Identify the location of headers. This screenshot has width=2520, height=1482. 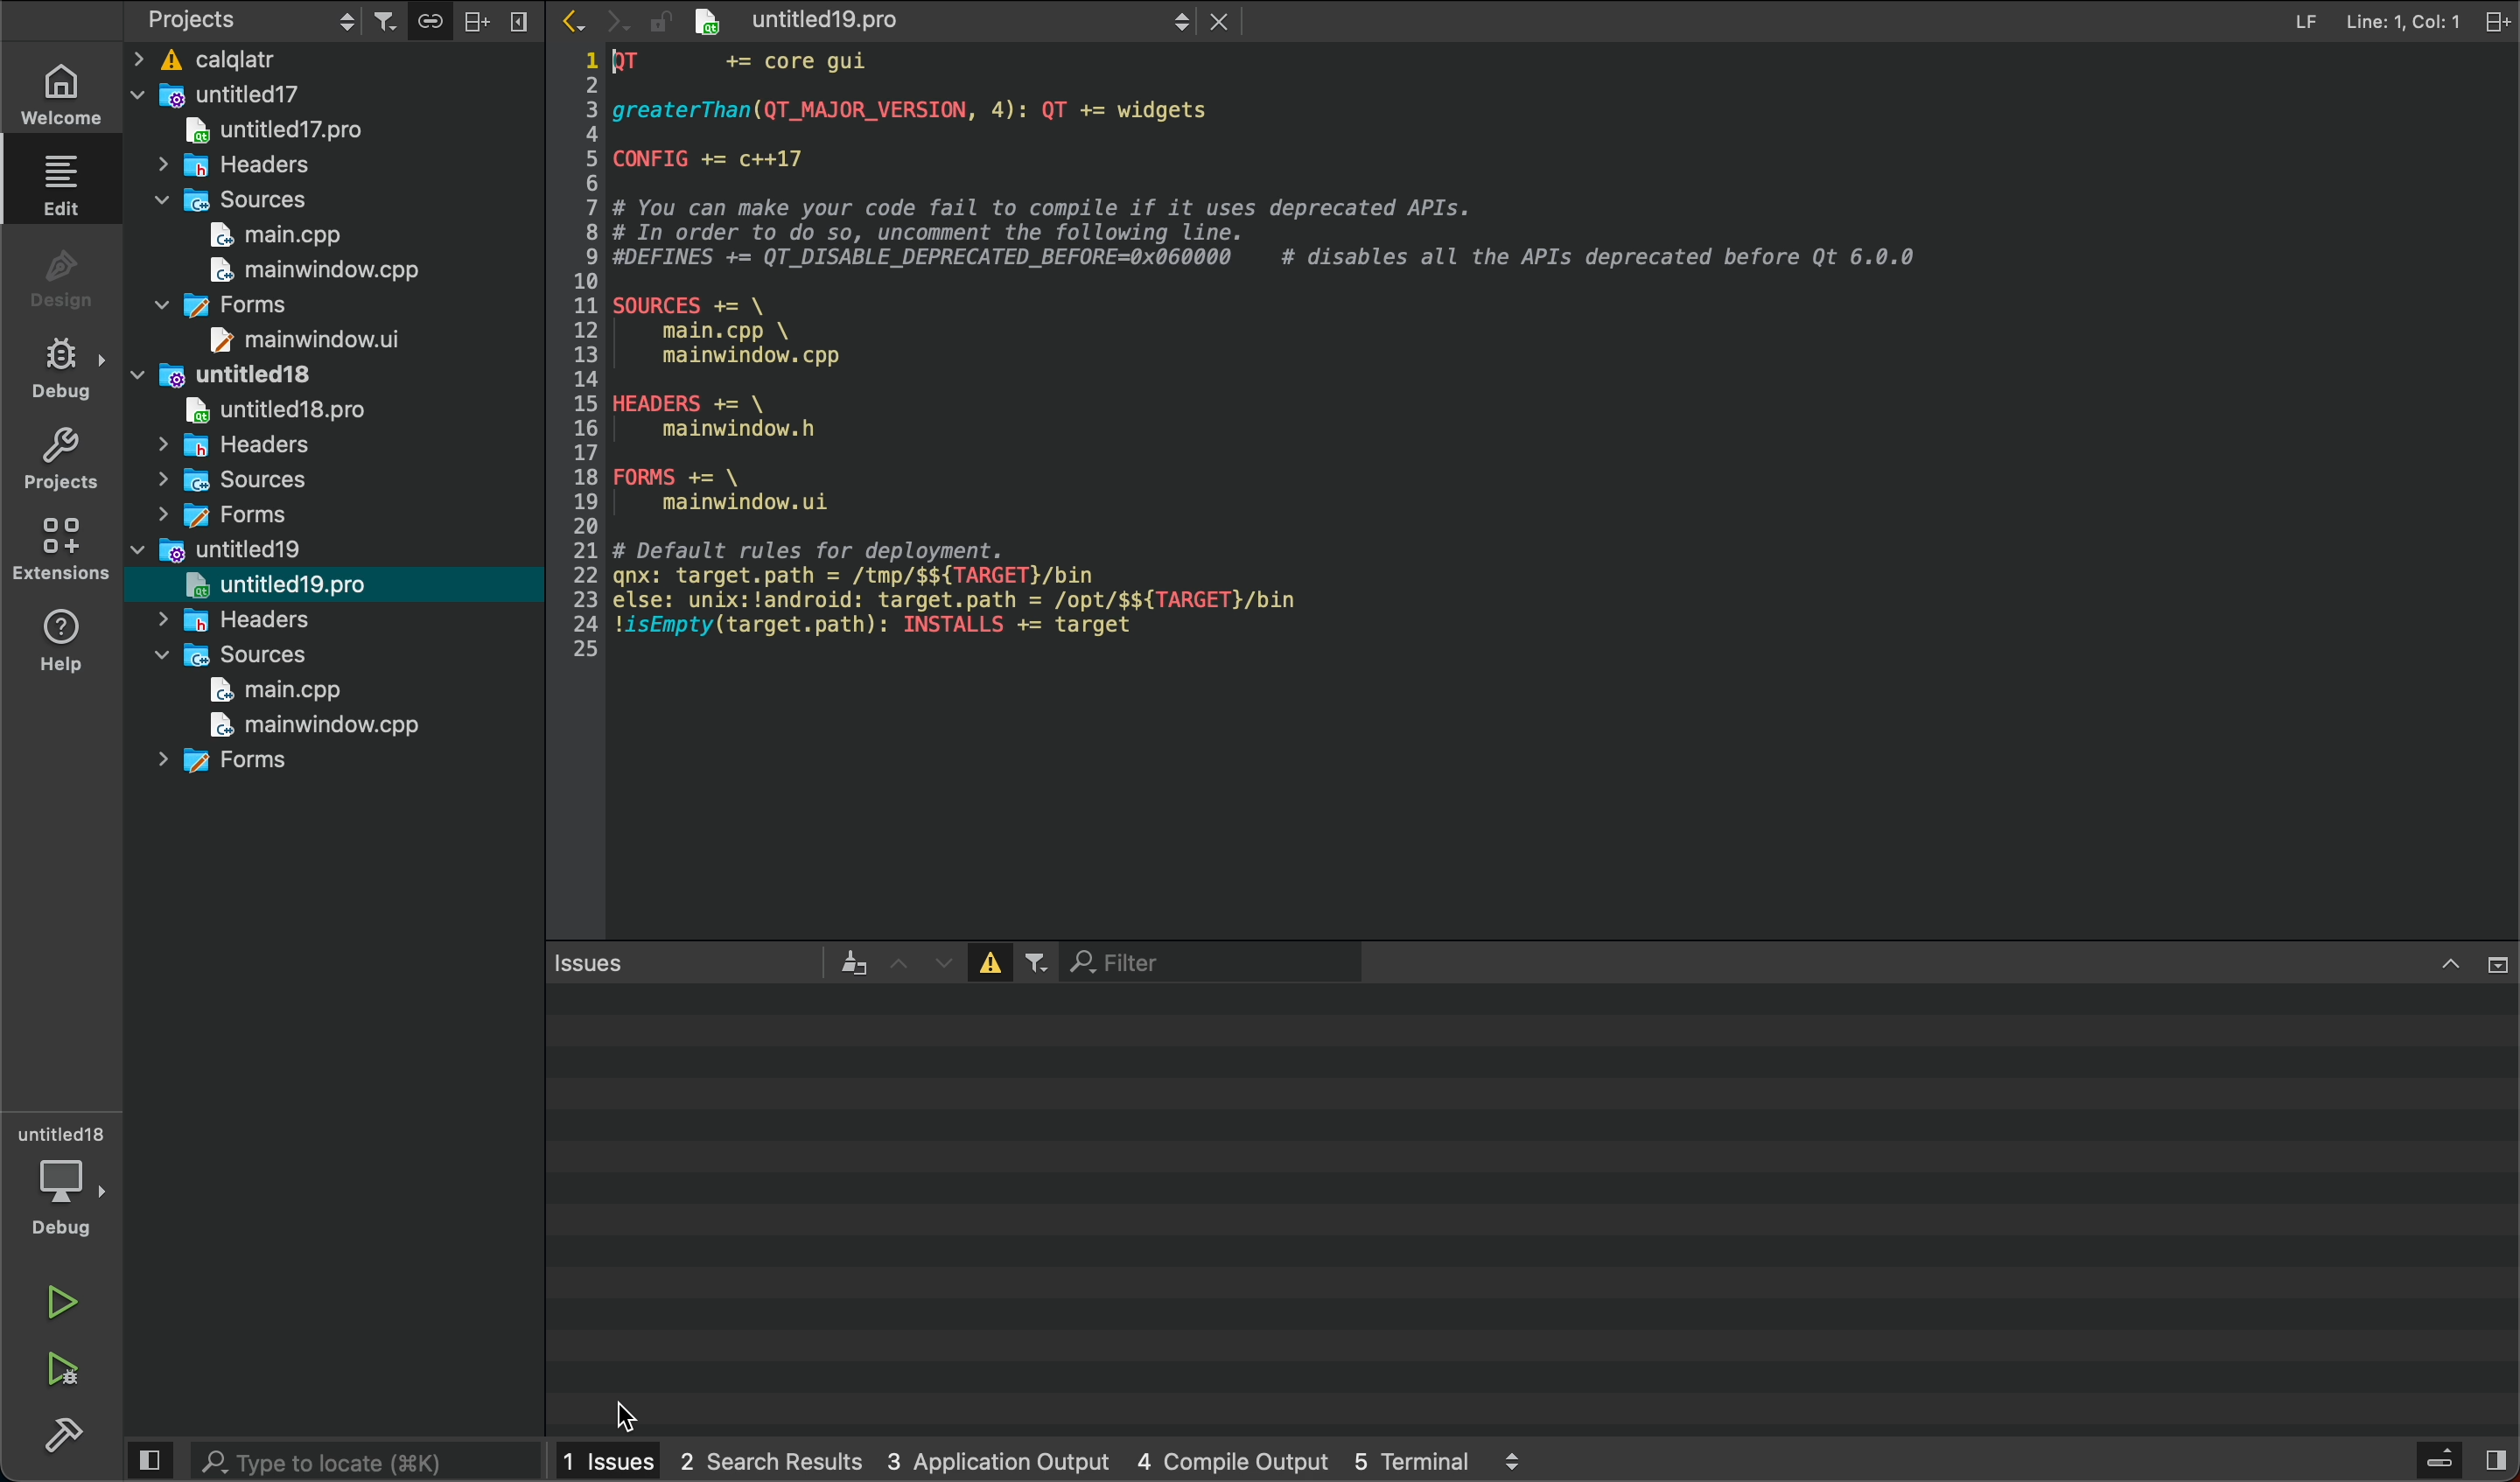
(243, 449).